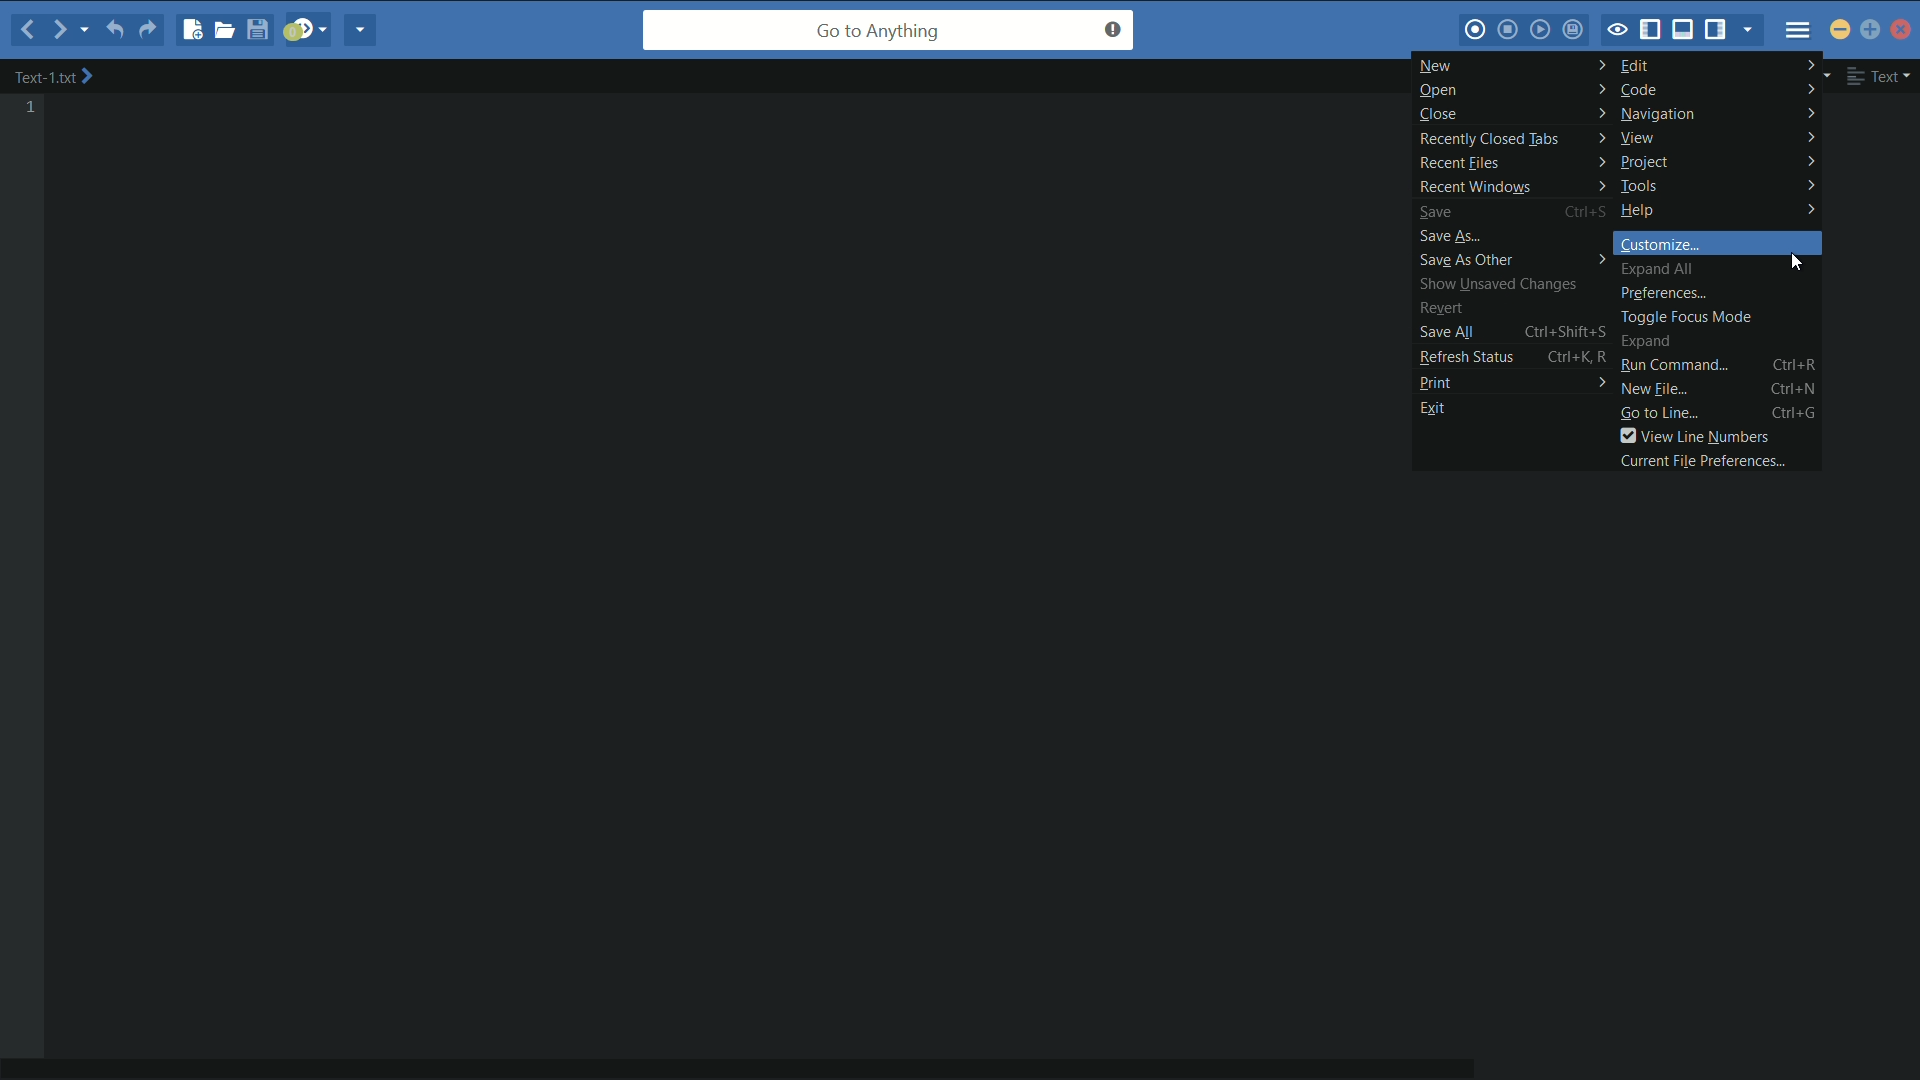 This screenshot has height=1080, width=1920. I want to click on help, so click(1721, 210).